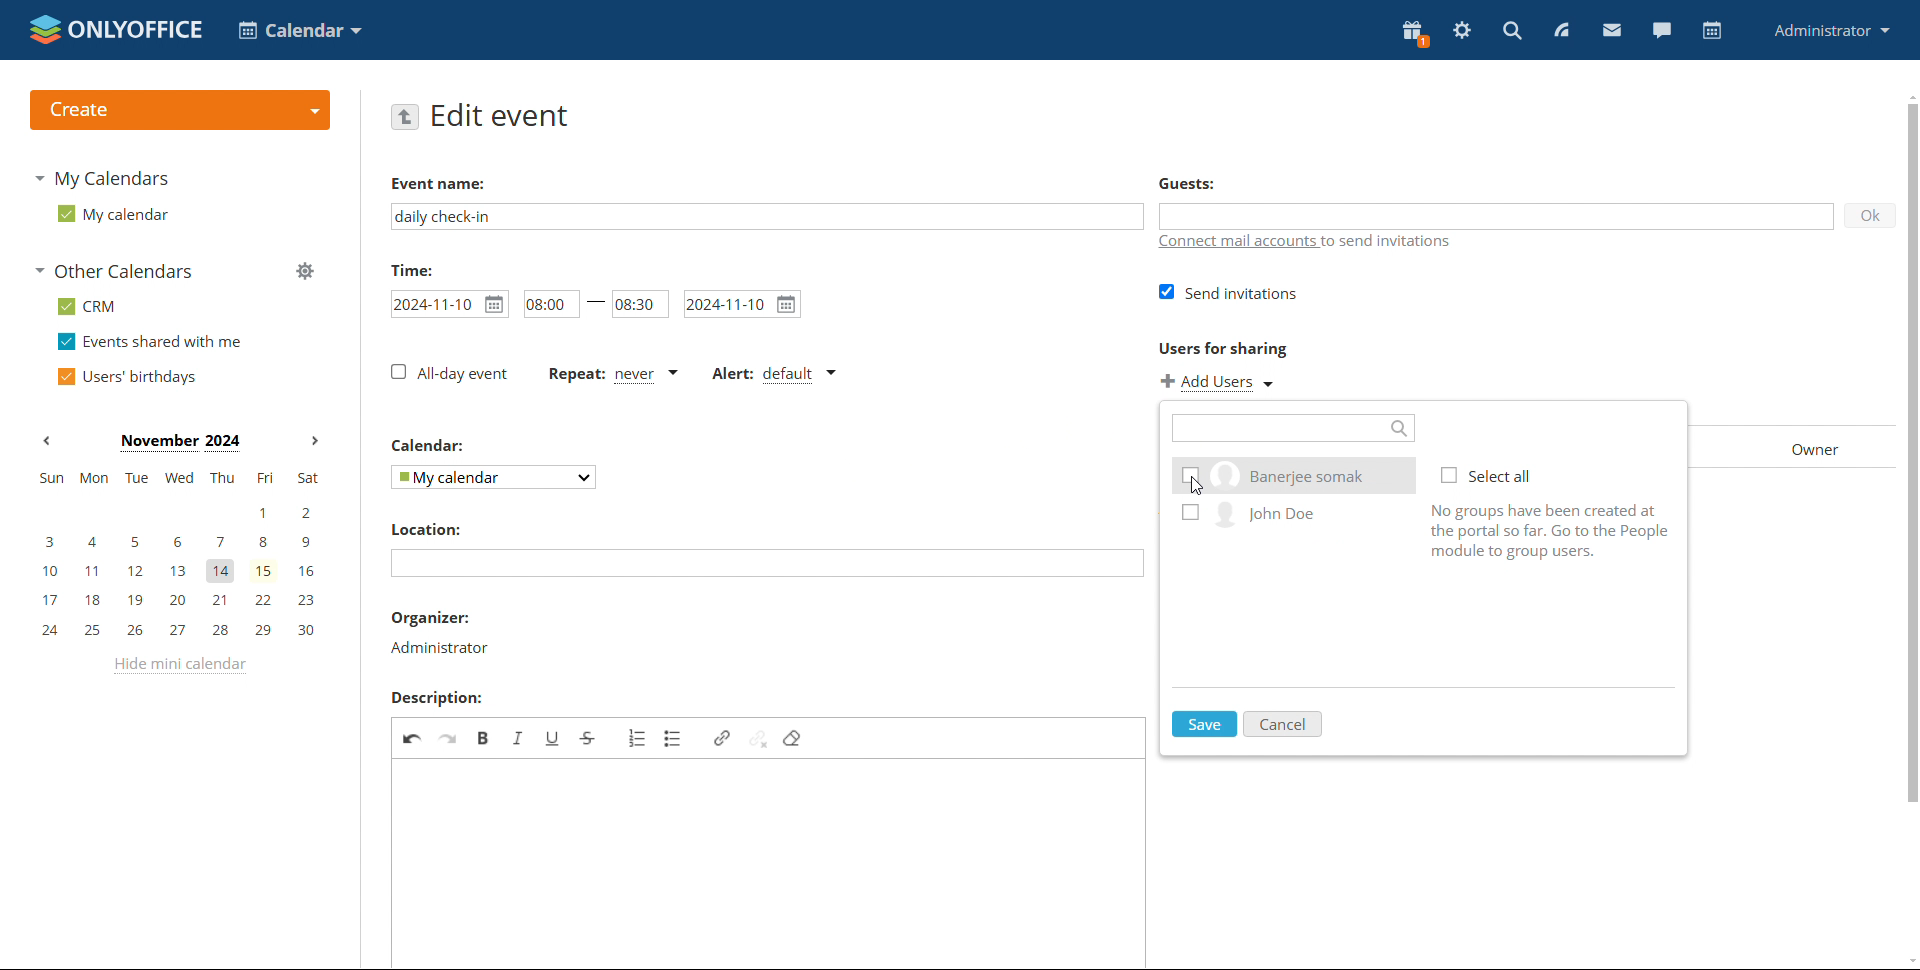  I want to click on other calendars, so click(113, 271).